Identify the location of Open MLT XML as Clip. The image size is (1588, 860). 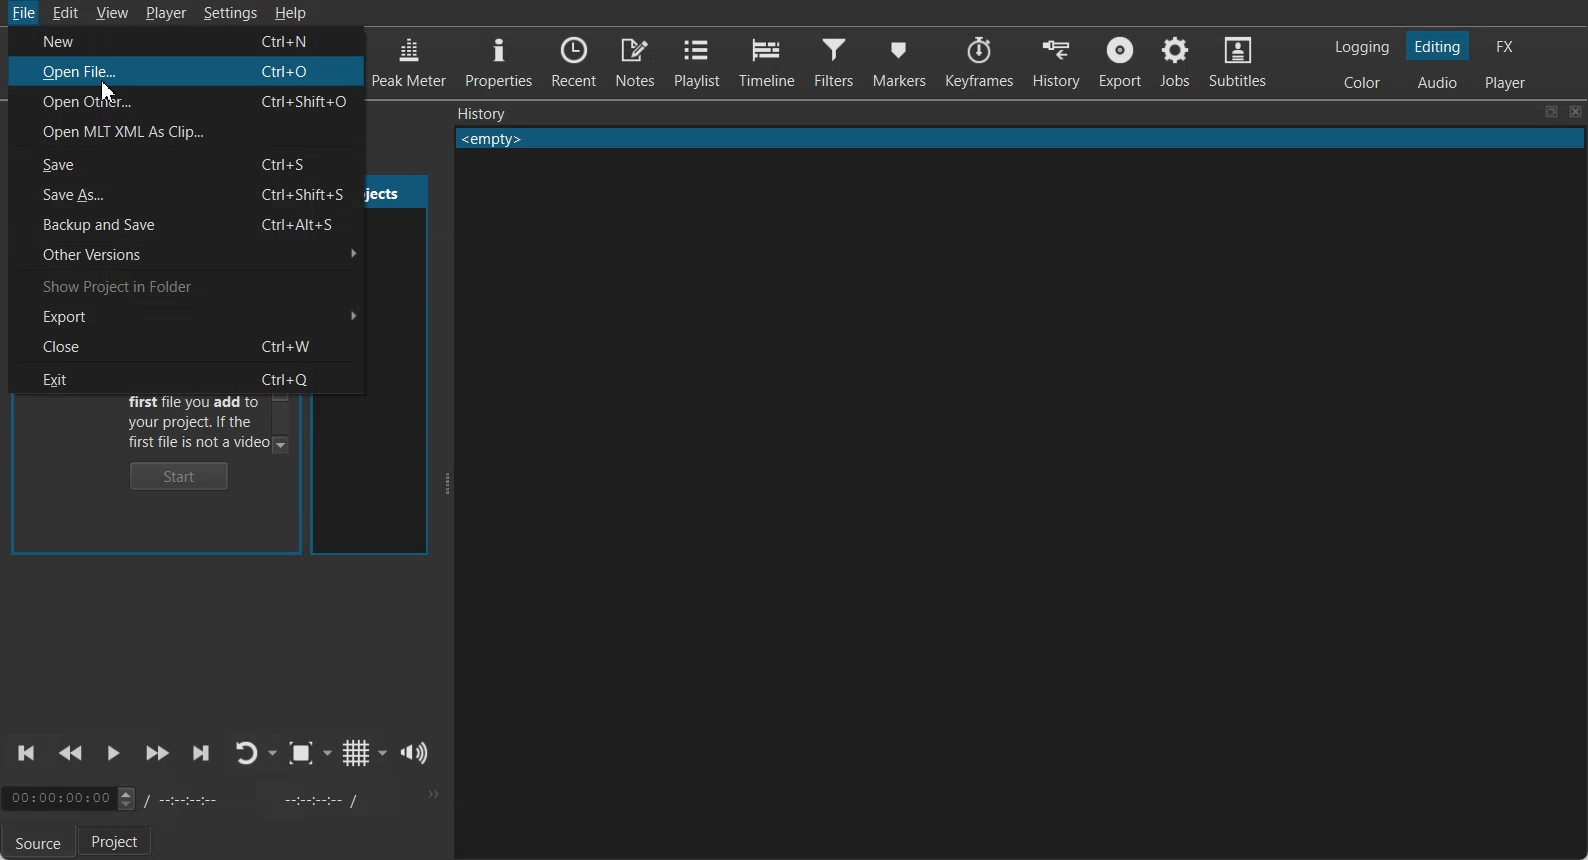
(187, 132).